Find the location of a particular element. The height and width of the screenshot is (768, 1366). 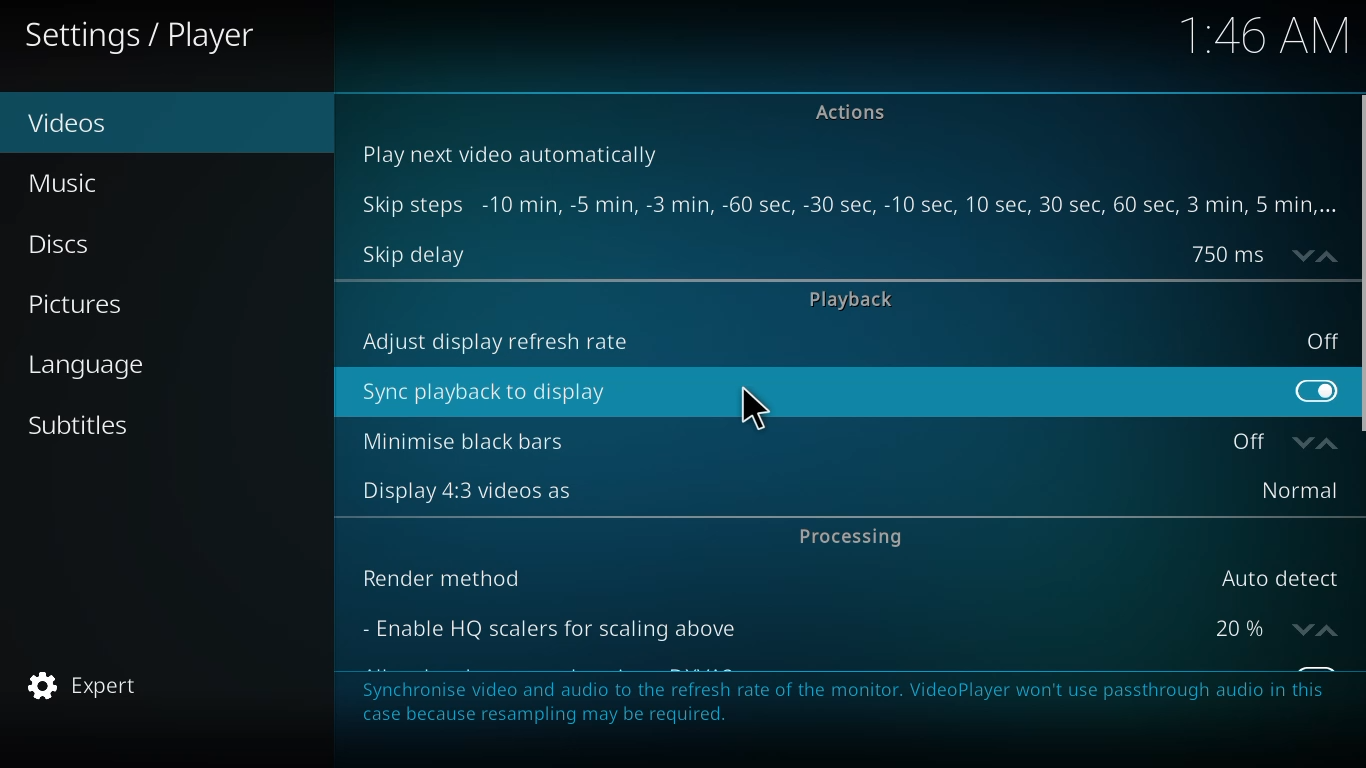

videos is located at coordinates (67, 120).